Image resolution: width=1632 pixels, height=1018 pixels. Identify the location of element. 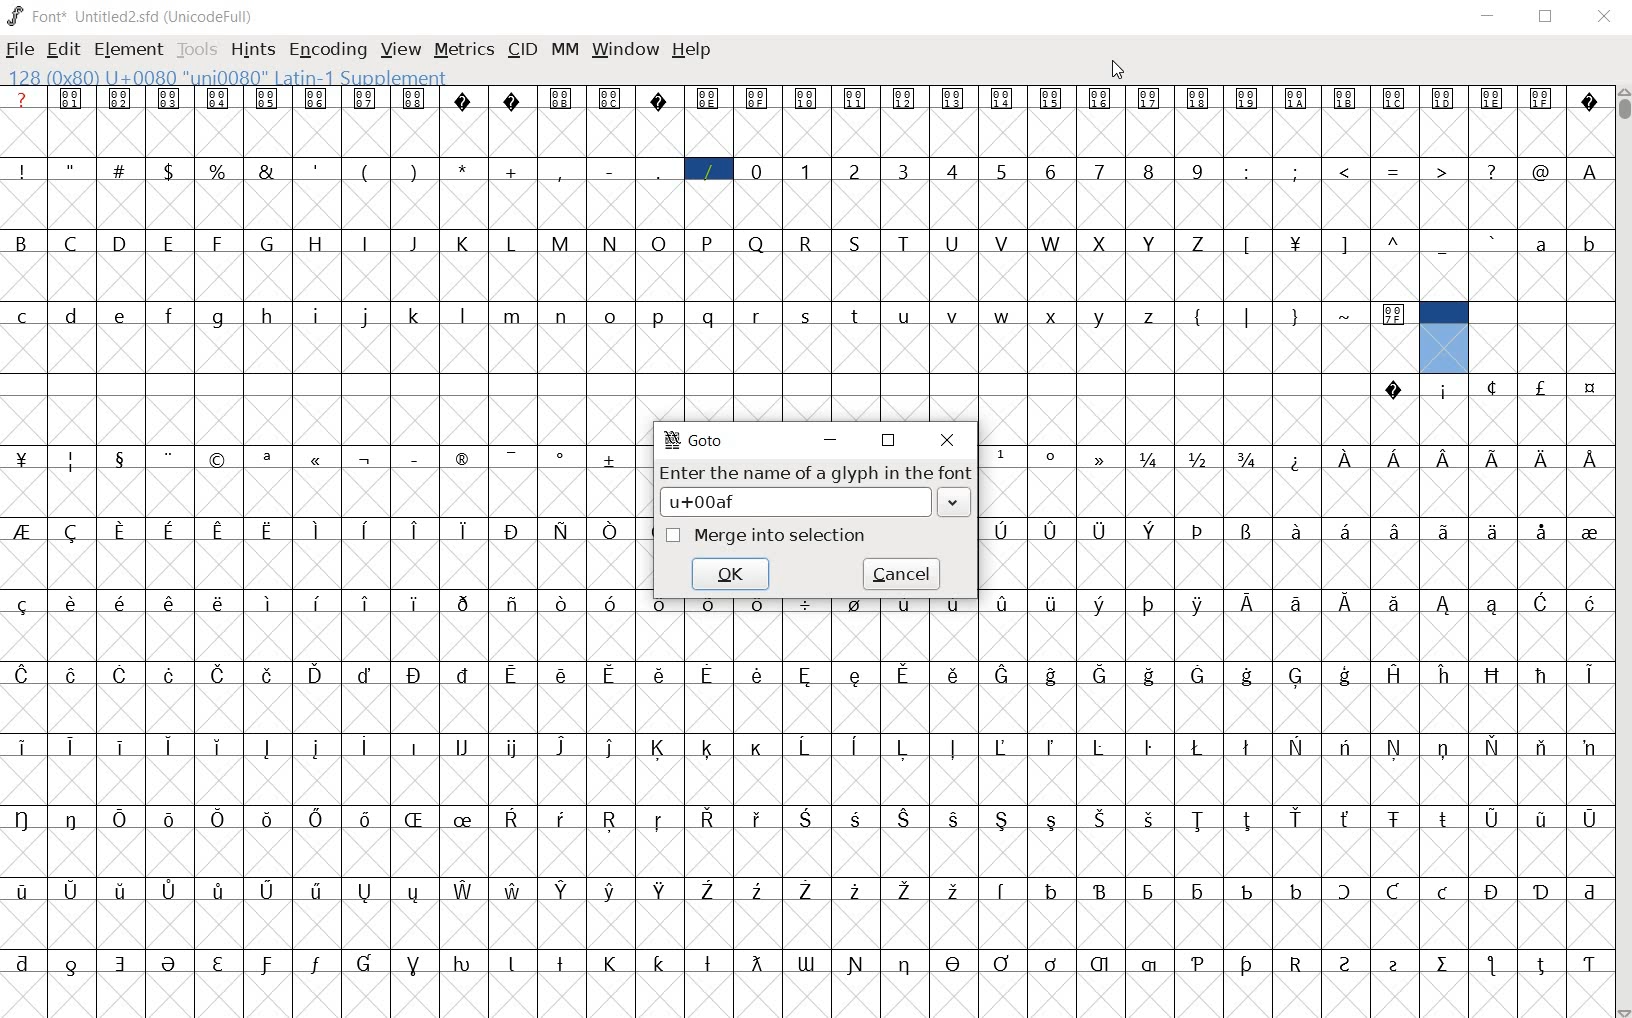
(130, 50).